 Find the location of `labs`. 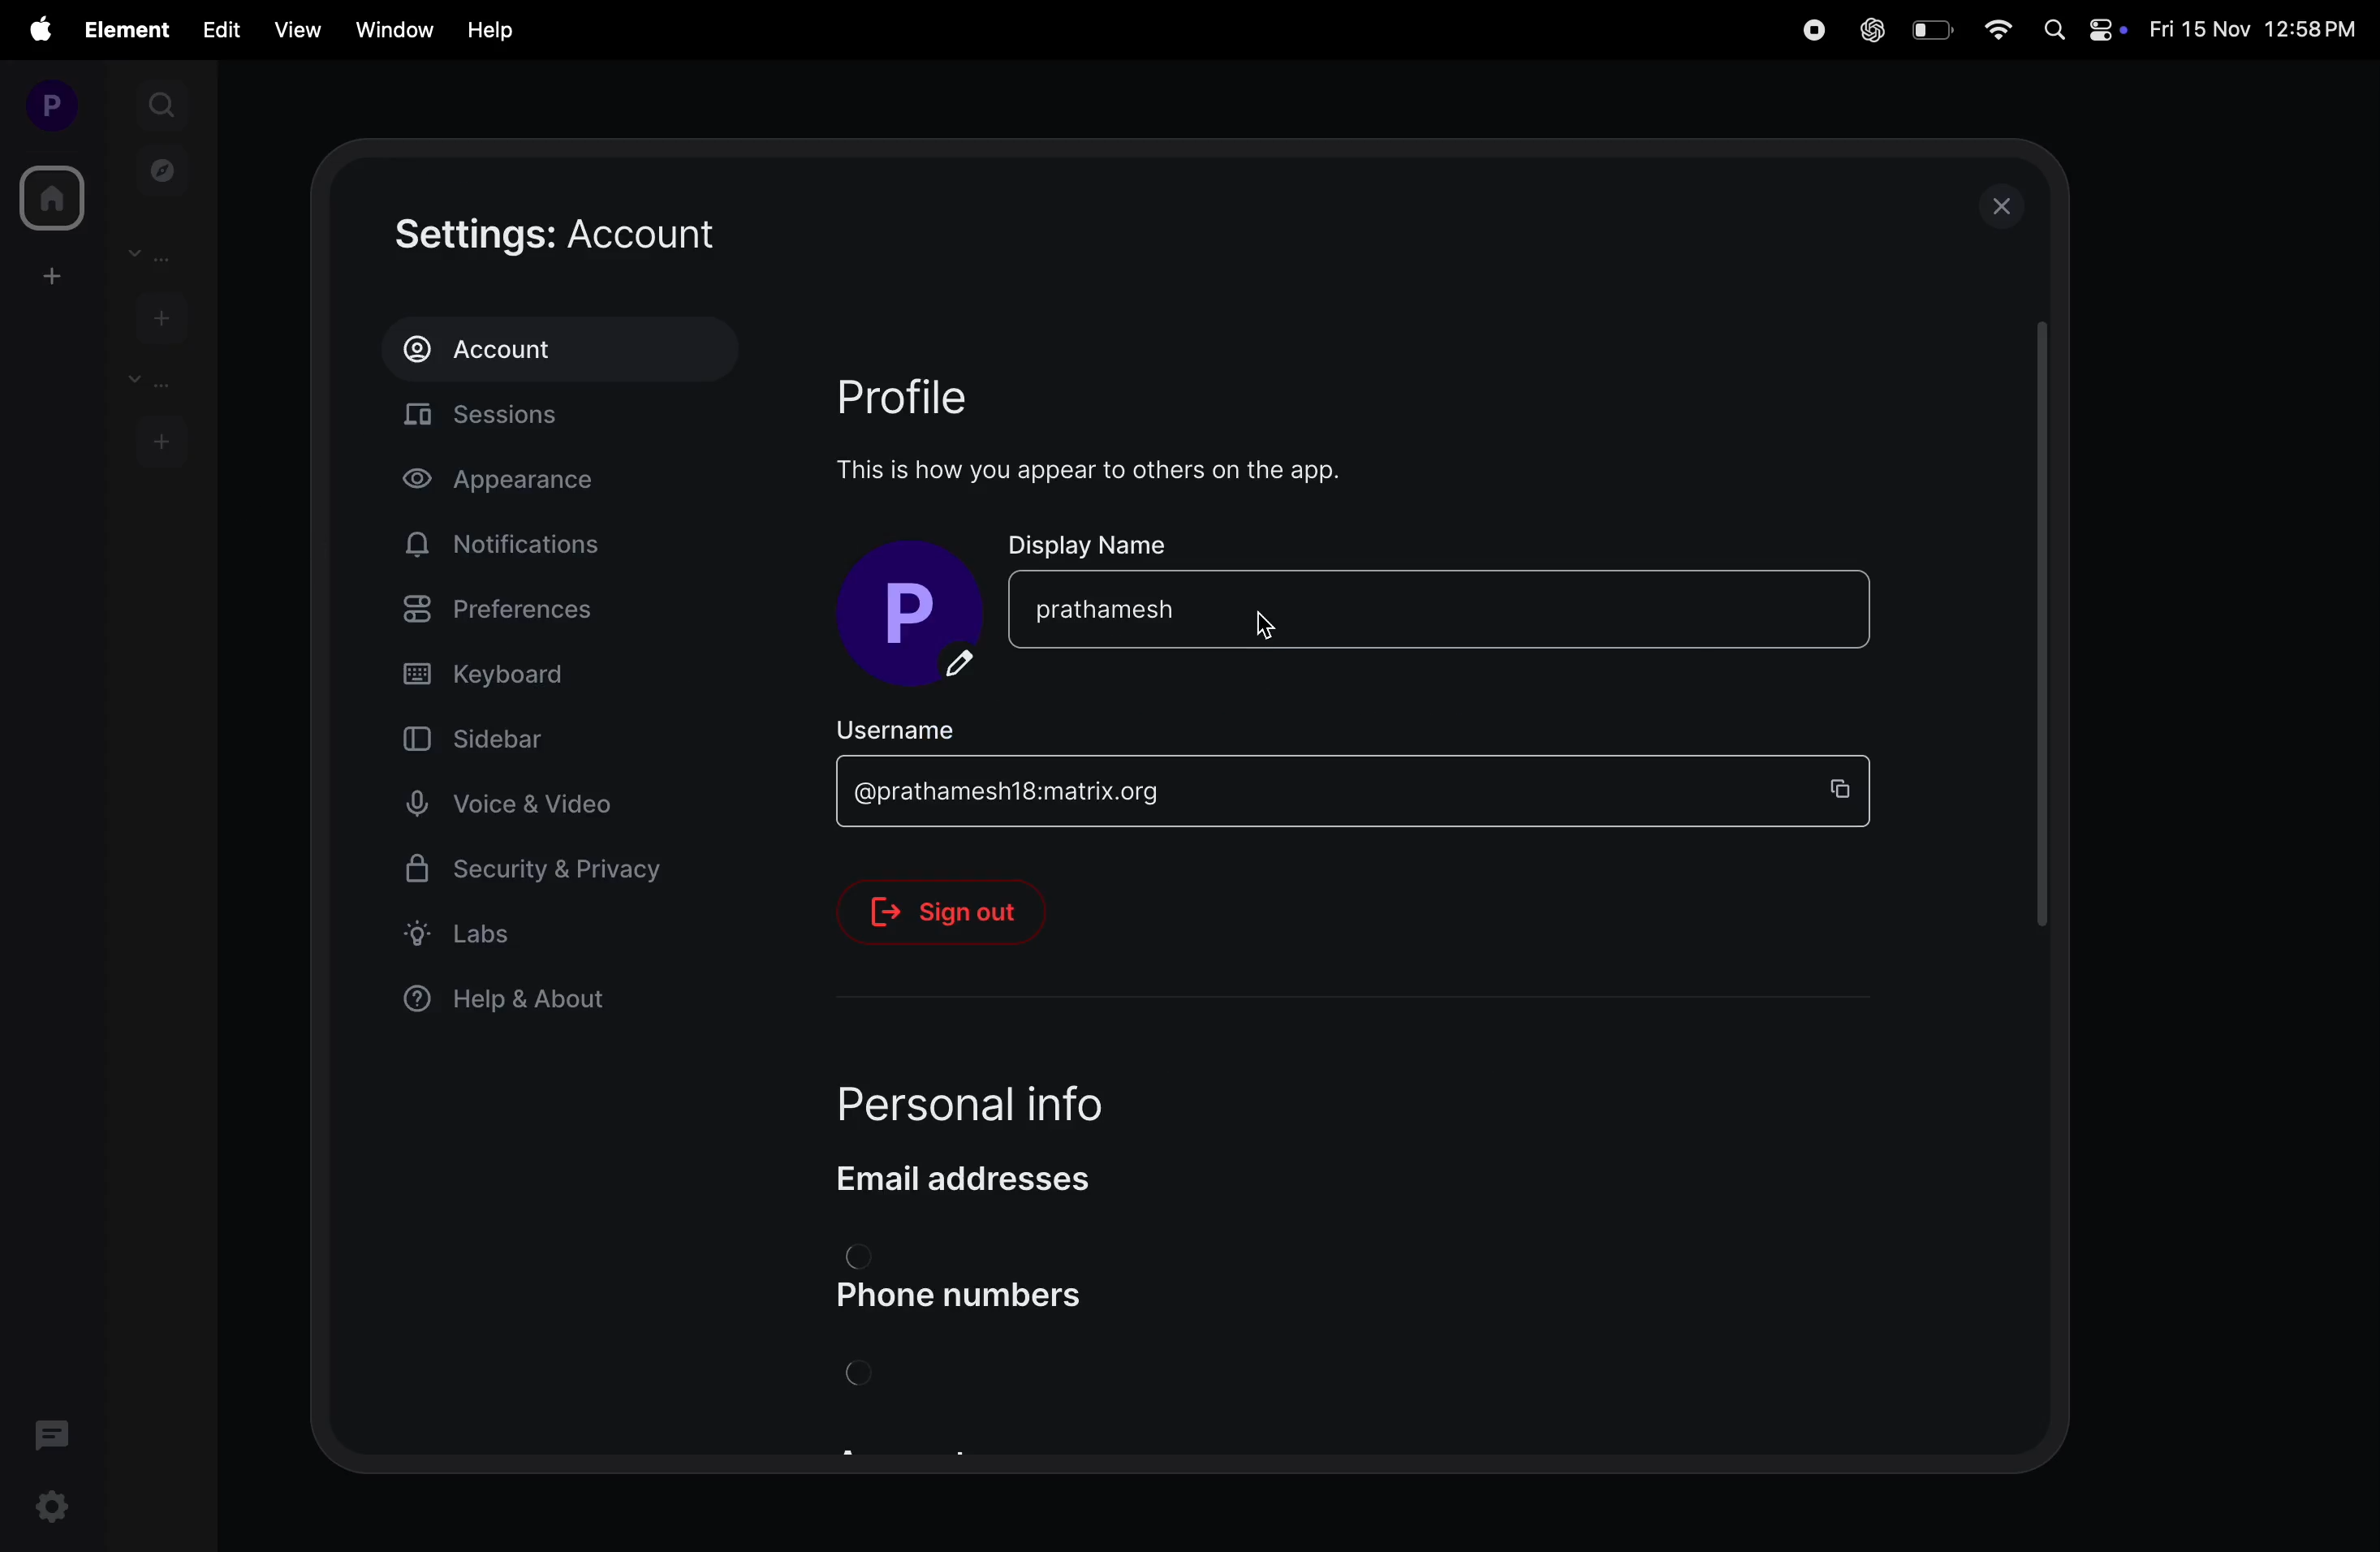

labs is located at coordinates (535, 933).